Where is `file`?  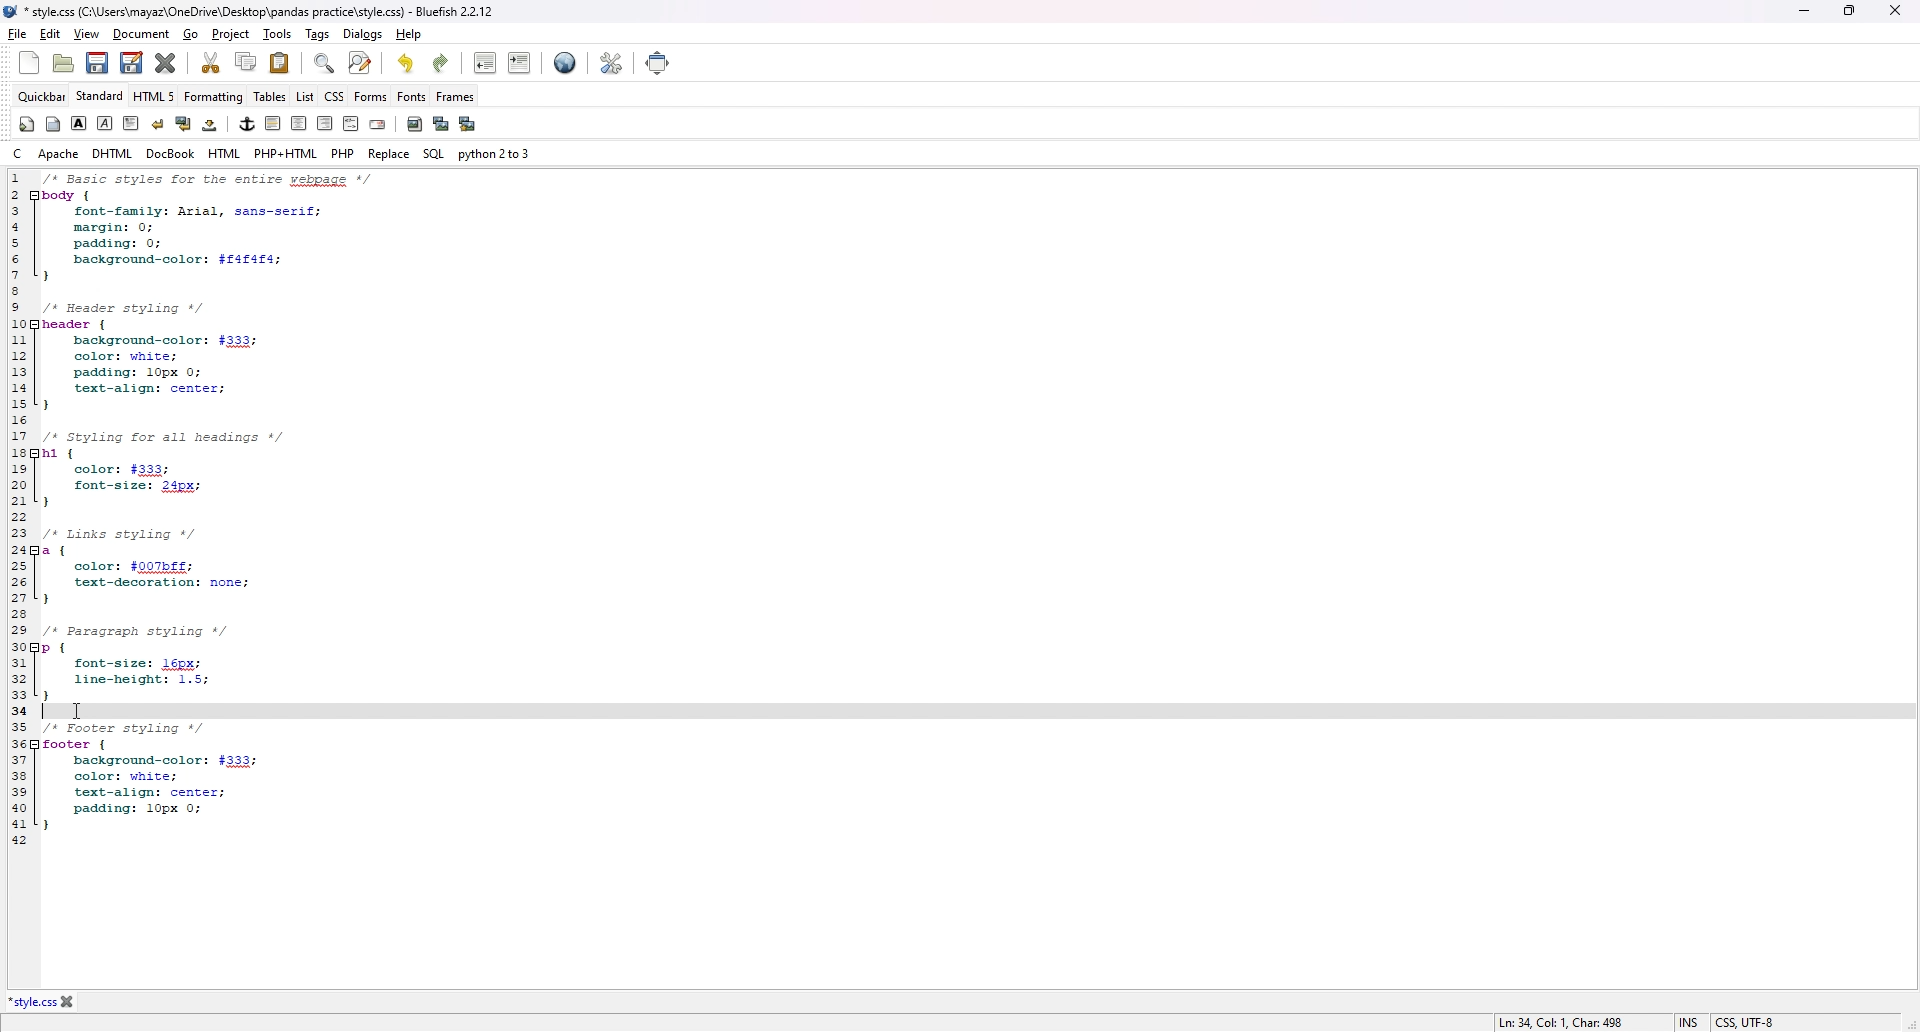
file is located at coordinates (17, 33).